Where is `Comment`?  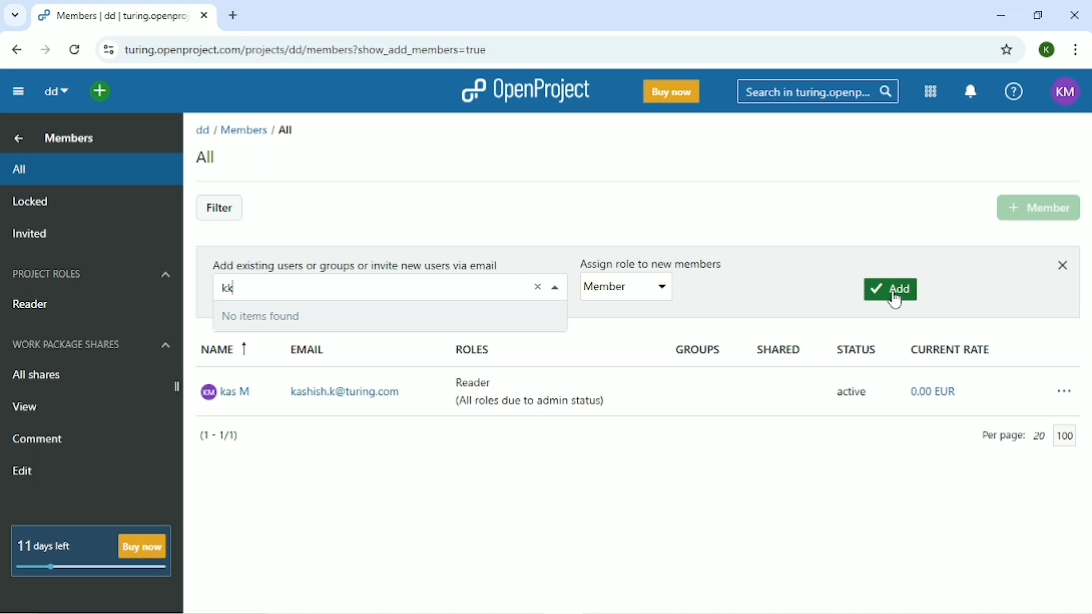 Comment is located at coordinates (38, 439).